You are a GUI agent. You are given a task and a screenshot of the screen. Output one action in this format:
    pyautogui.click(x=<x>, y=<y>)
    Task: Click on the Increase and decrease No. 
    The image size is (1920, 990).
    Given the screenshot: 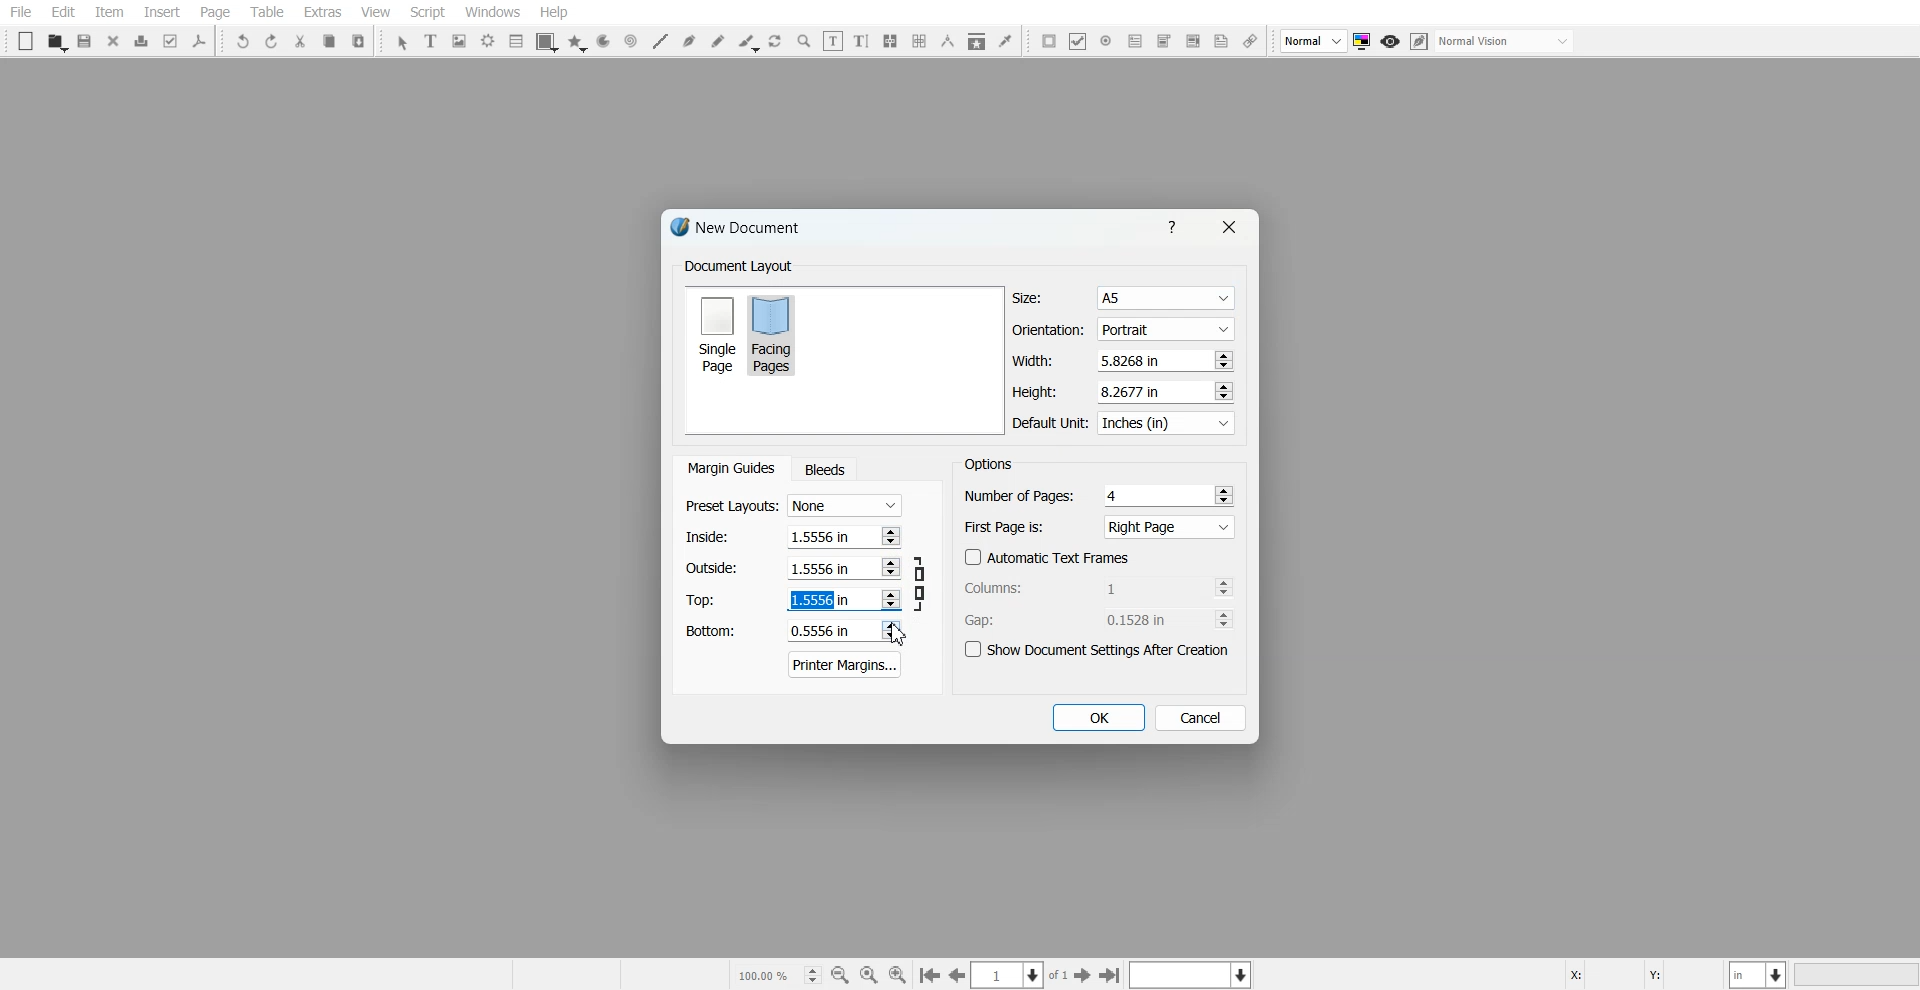 What is the action you would take?
    pyautogui.click(x=1222, y=360)
    